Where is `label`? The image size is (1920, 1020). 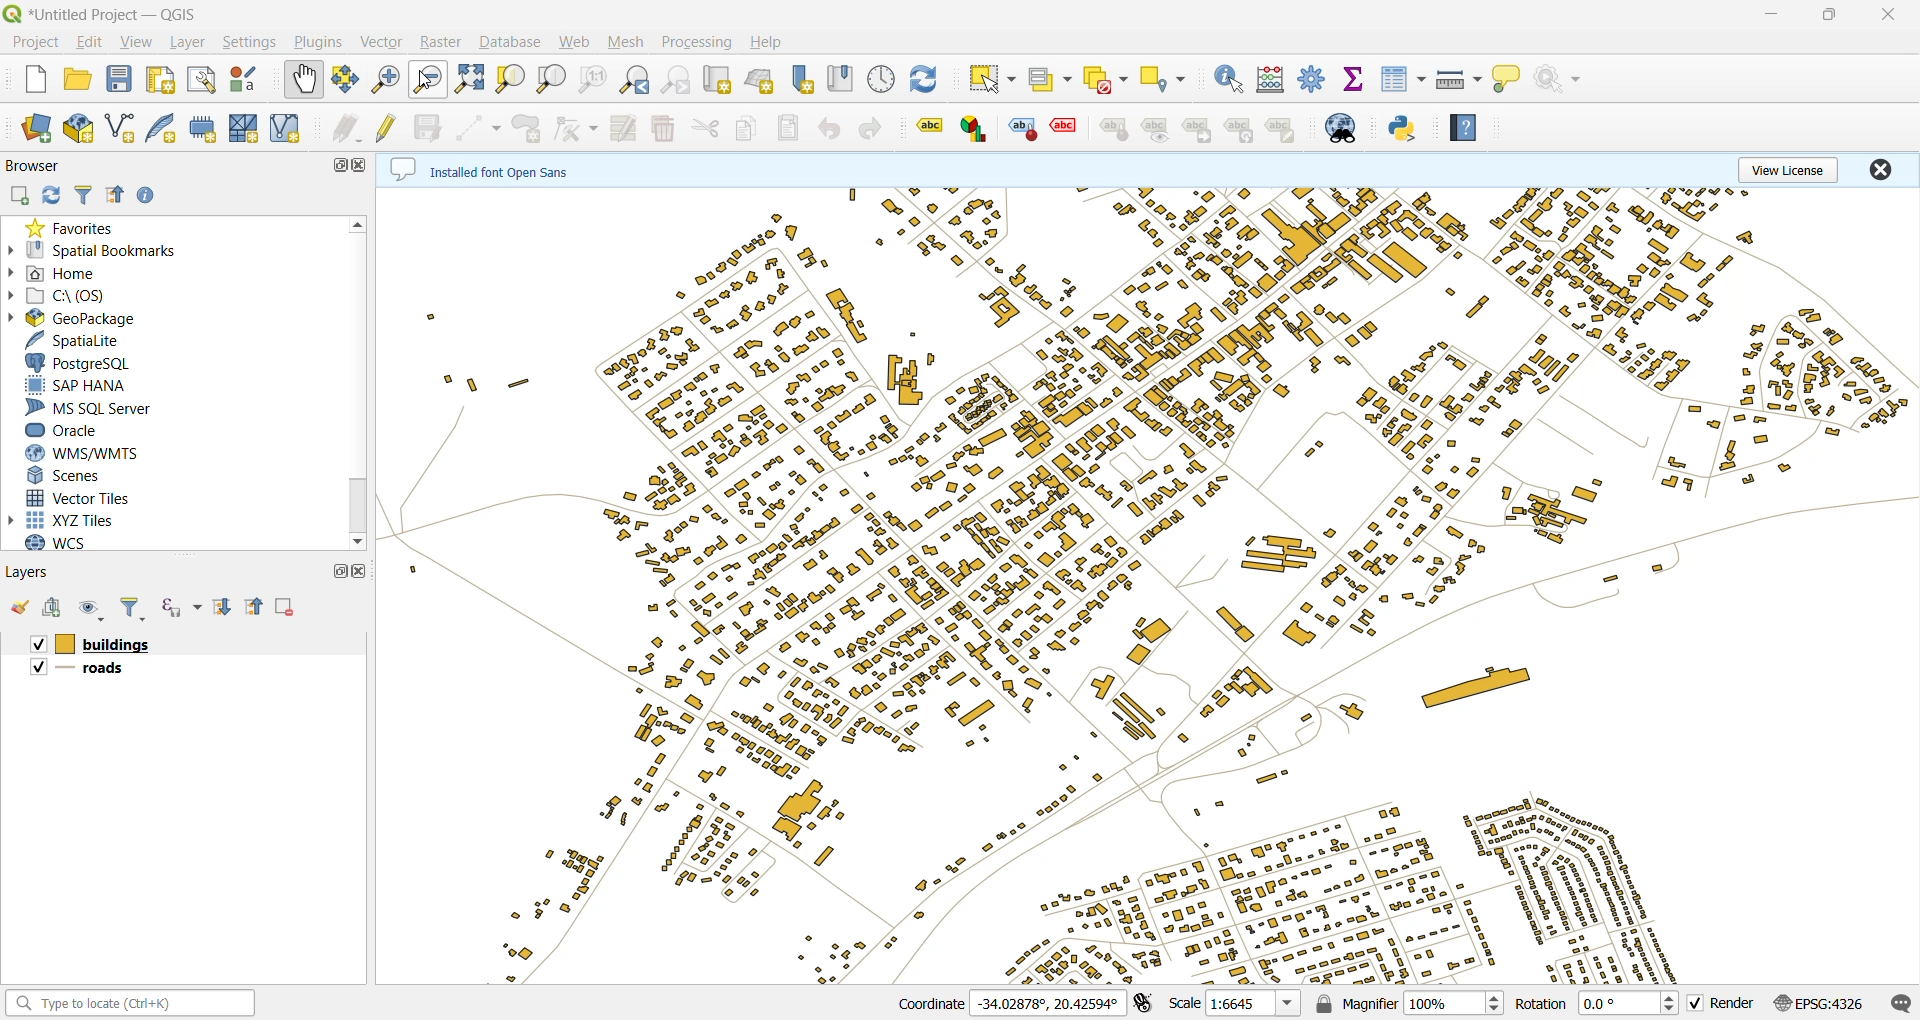 label is located at coordinates (1198, 131).